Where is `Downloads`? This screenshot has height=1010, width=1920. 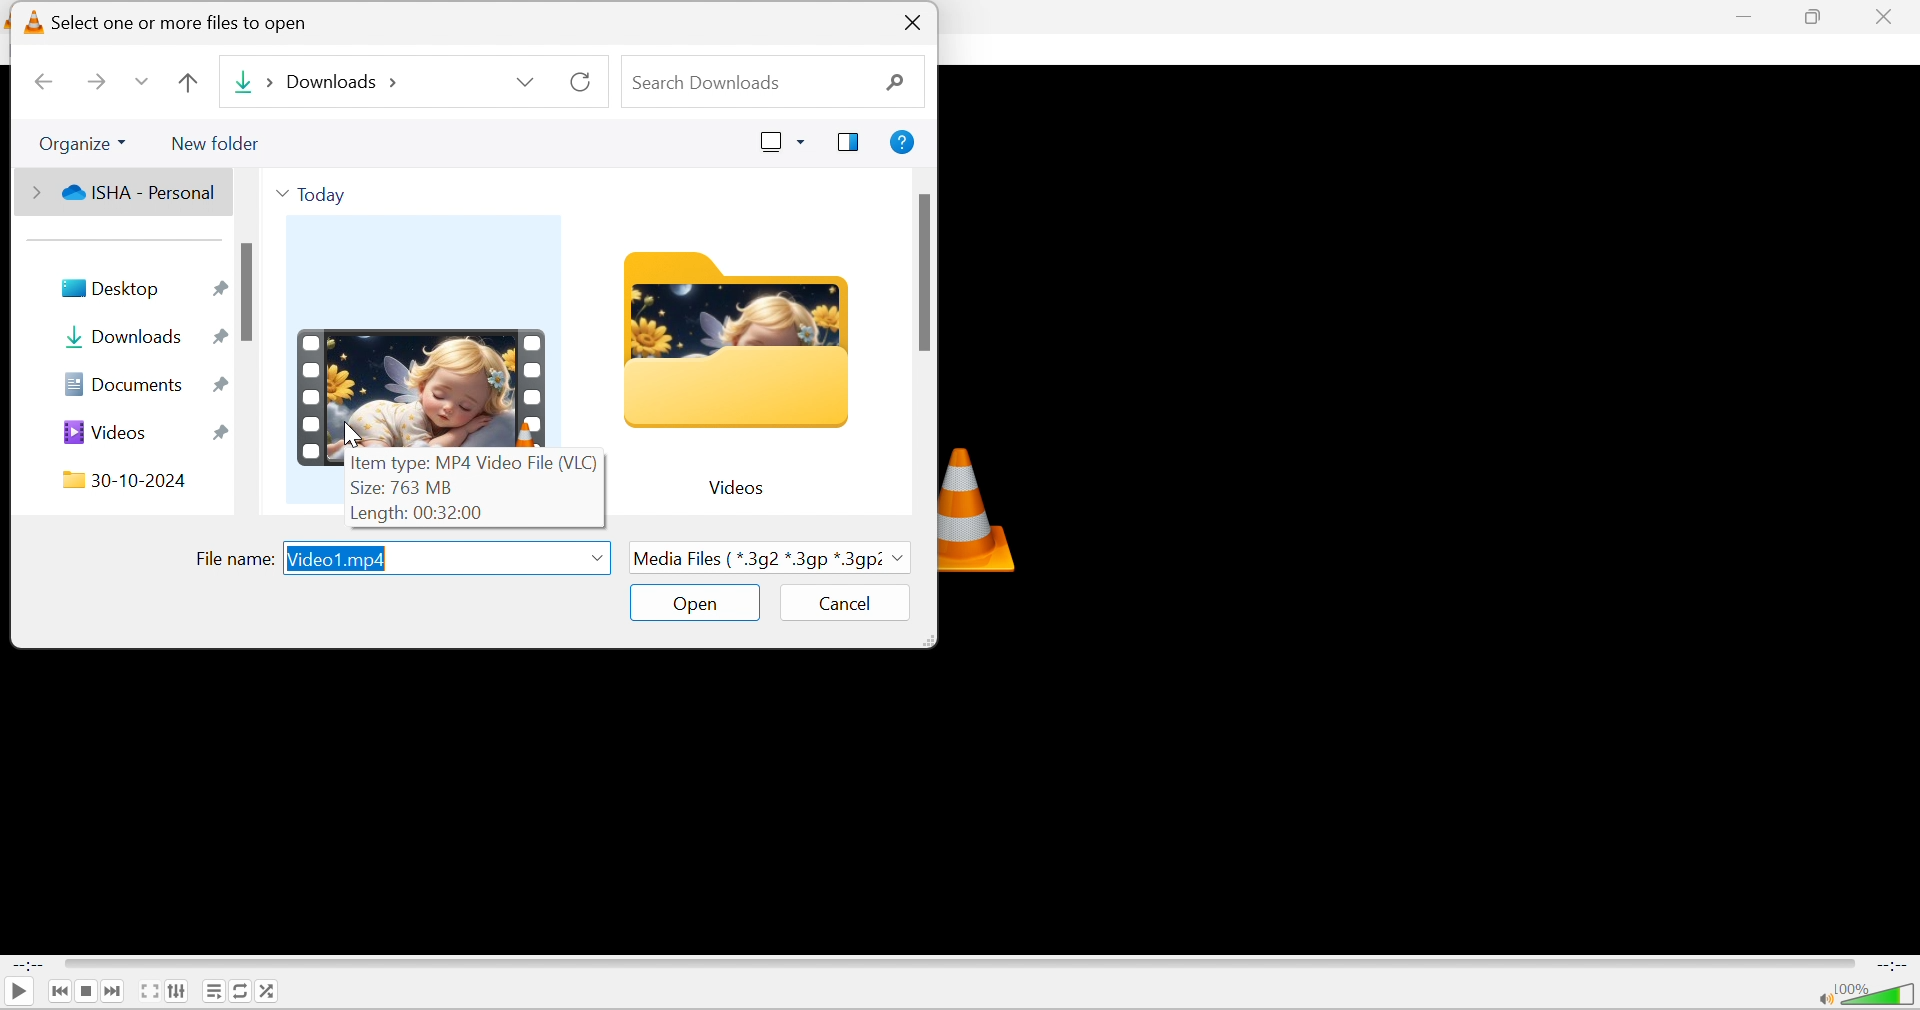
Downloads is located at coordinates (317, 81).